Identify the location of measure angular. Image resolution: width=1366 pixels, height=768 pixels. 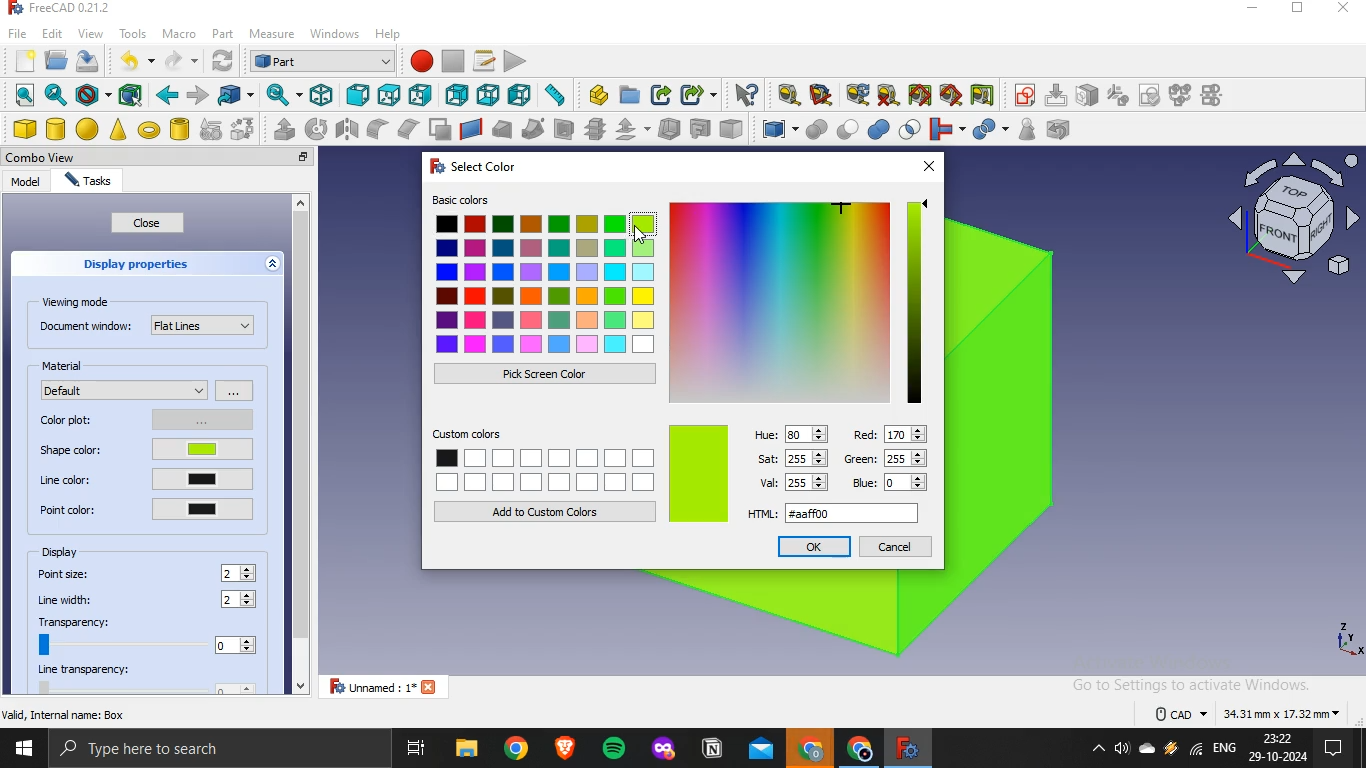
(822, 95).